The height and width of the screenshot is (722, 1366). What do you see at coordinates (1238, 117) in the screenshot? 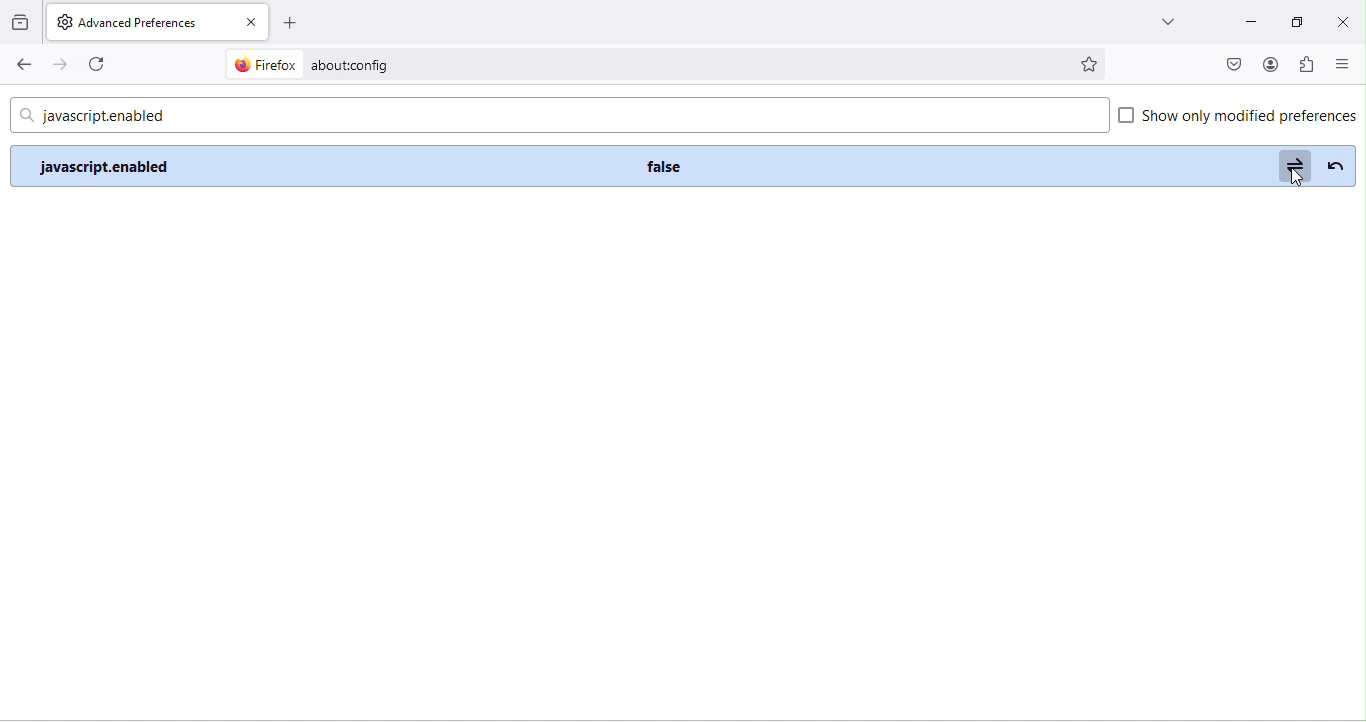
I see `show only modified preferences` at bounding box center [1238, 117].